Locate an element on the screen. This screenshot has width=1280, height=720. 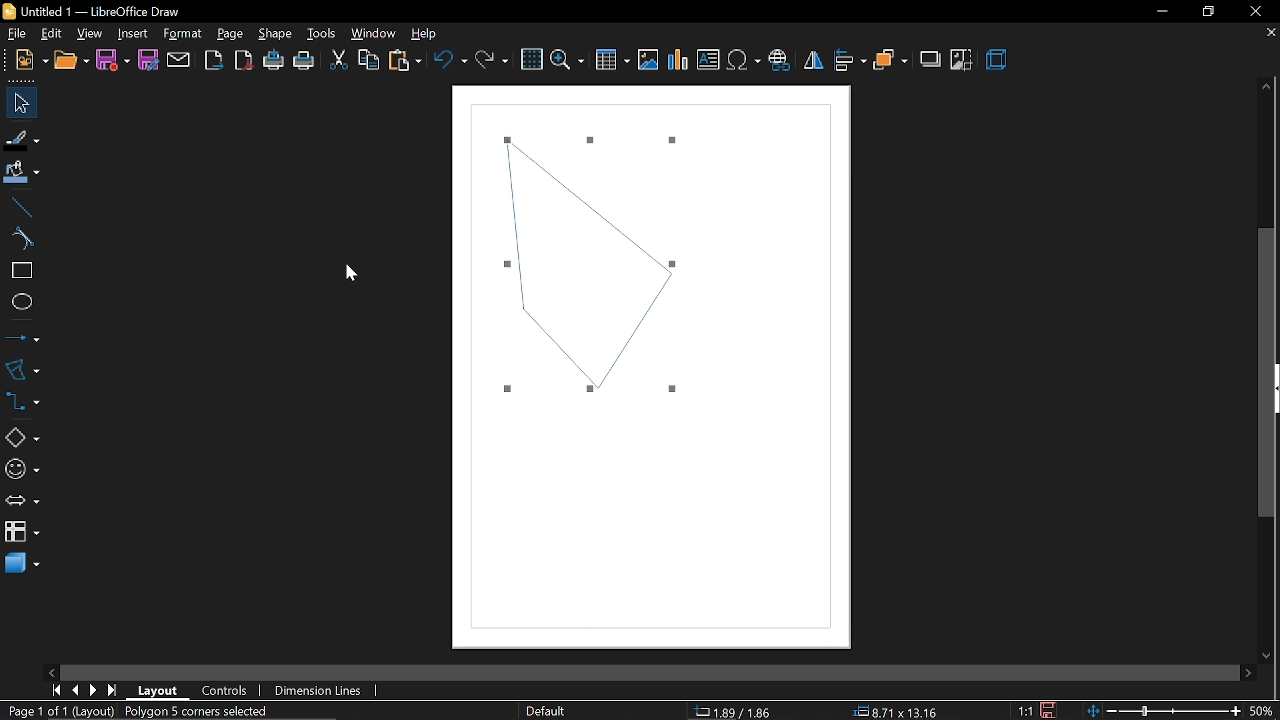
help is located at coordinates (427, 34).